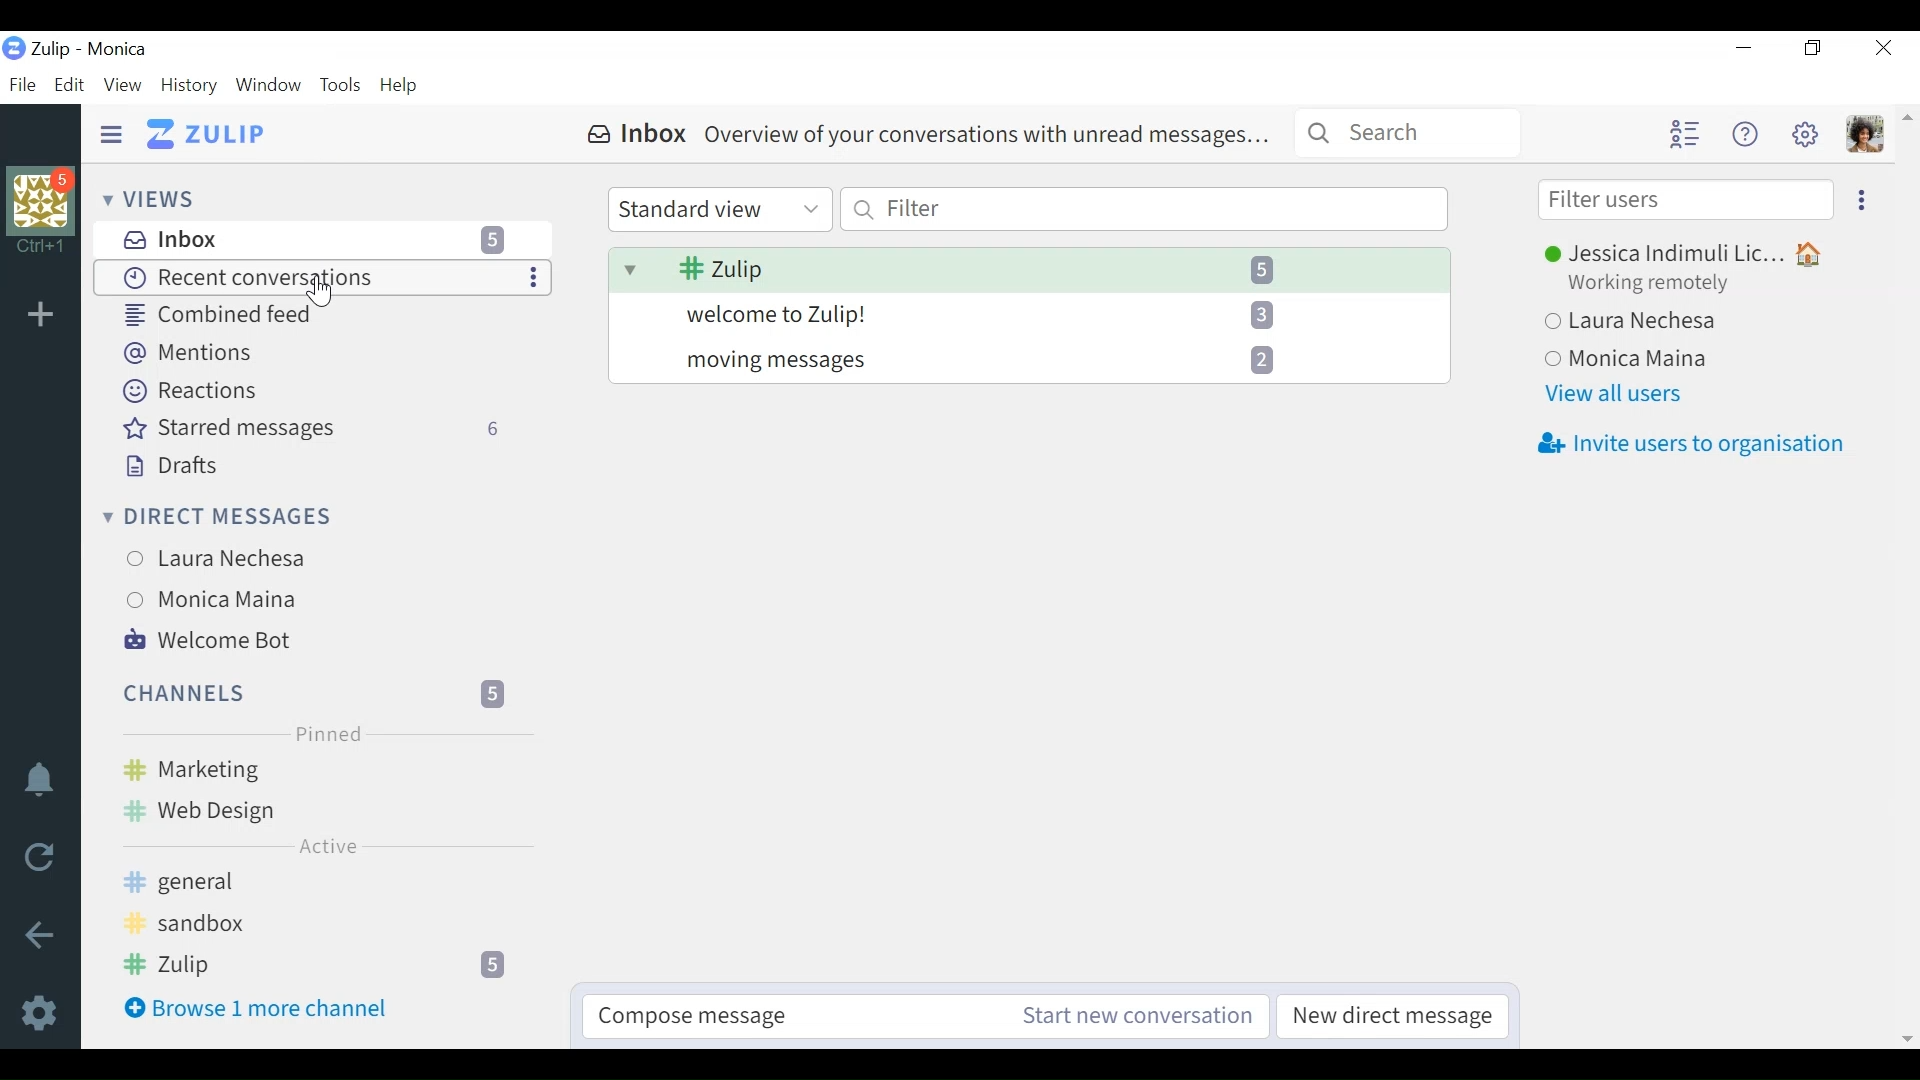  I want to click on Laura Nechesa, so click(1675, 324).